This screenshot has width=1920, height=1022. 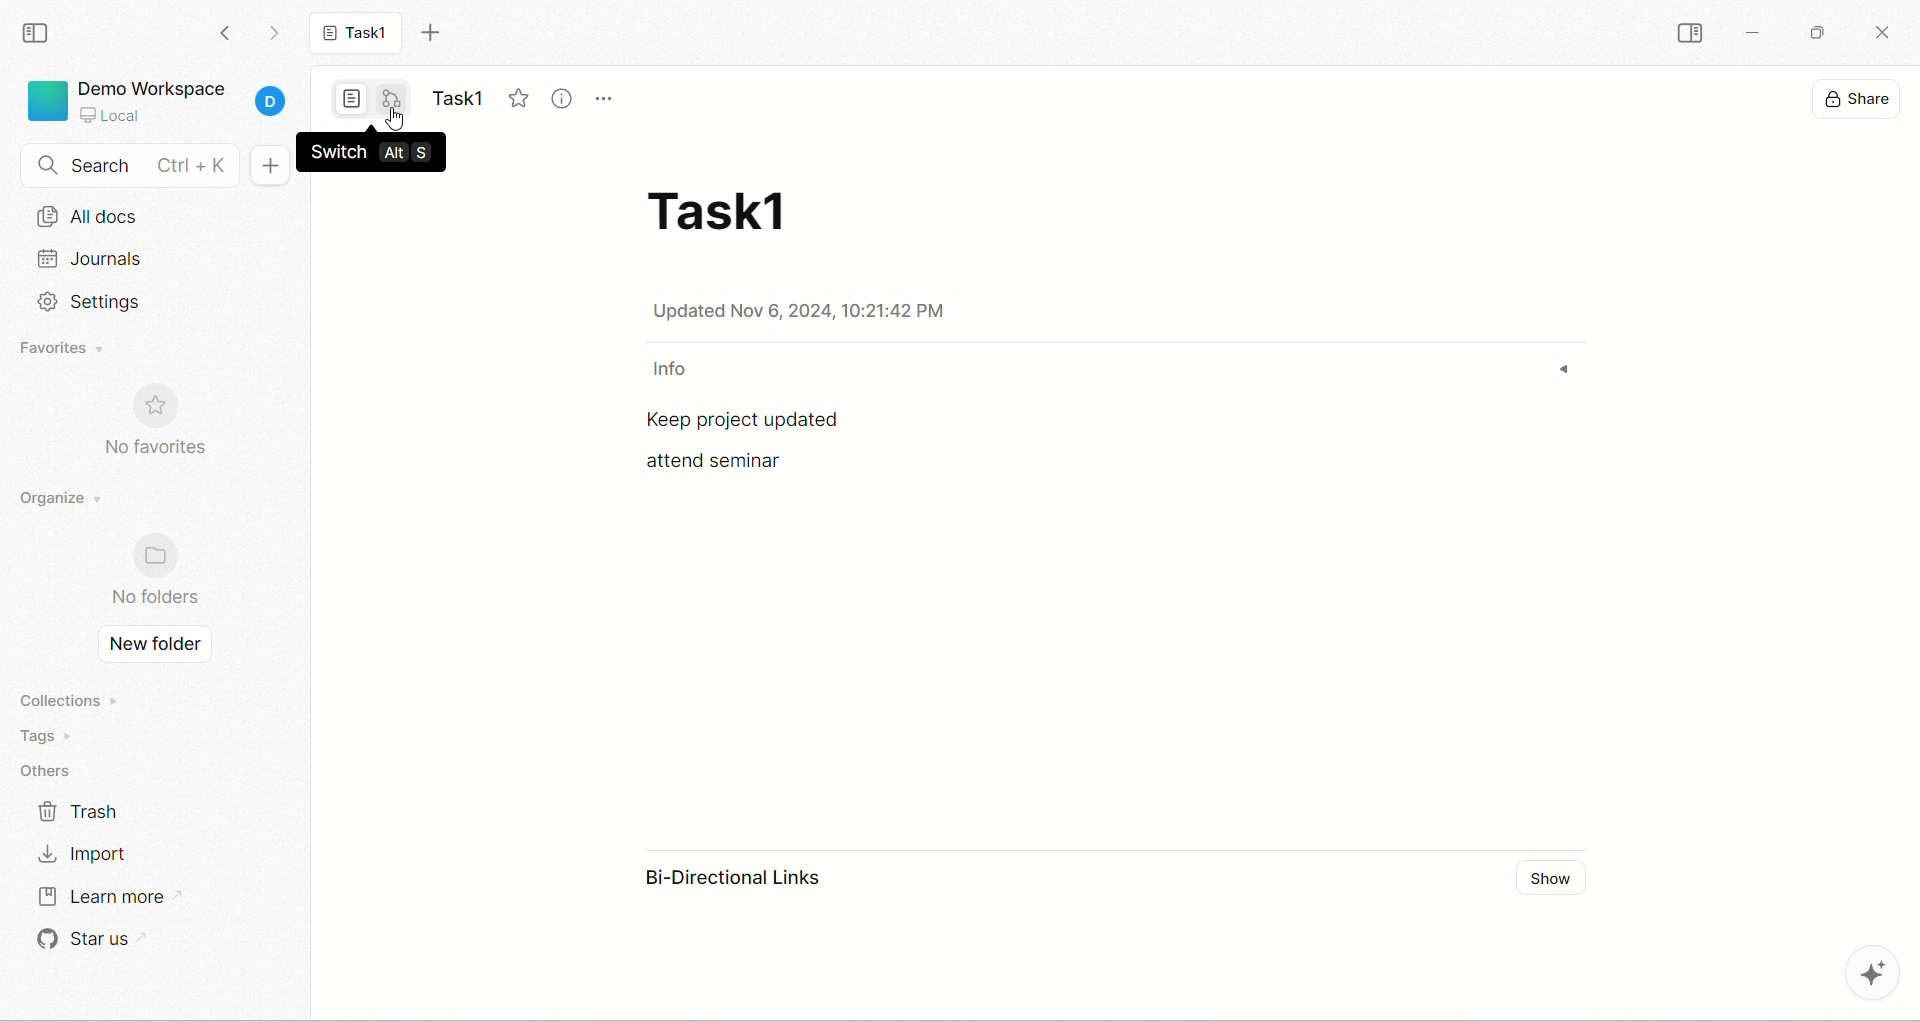 I want to click on no folders, so click(x=160, y=569).